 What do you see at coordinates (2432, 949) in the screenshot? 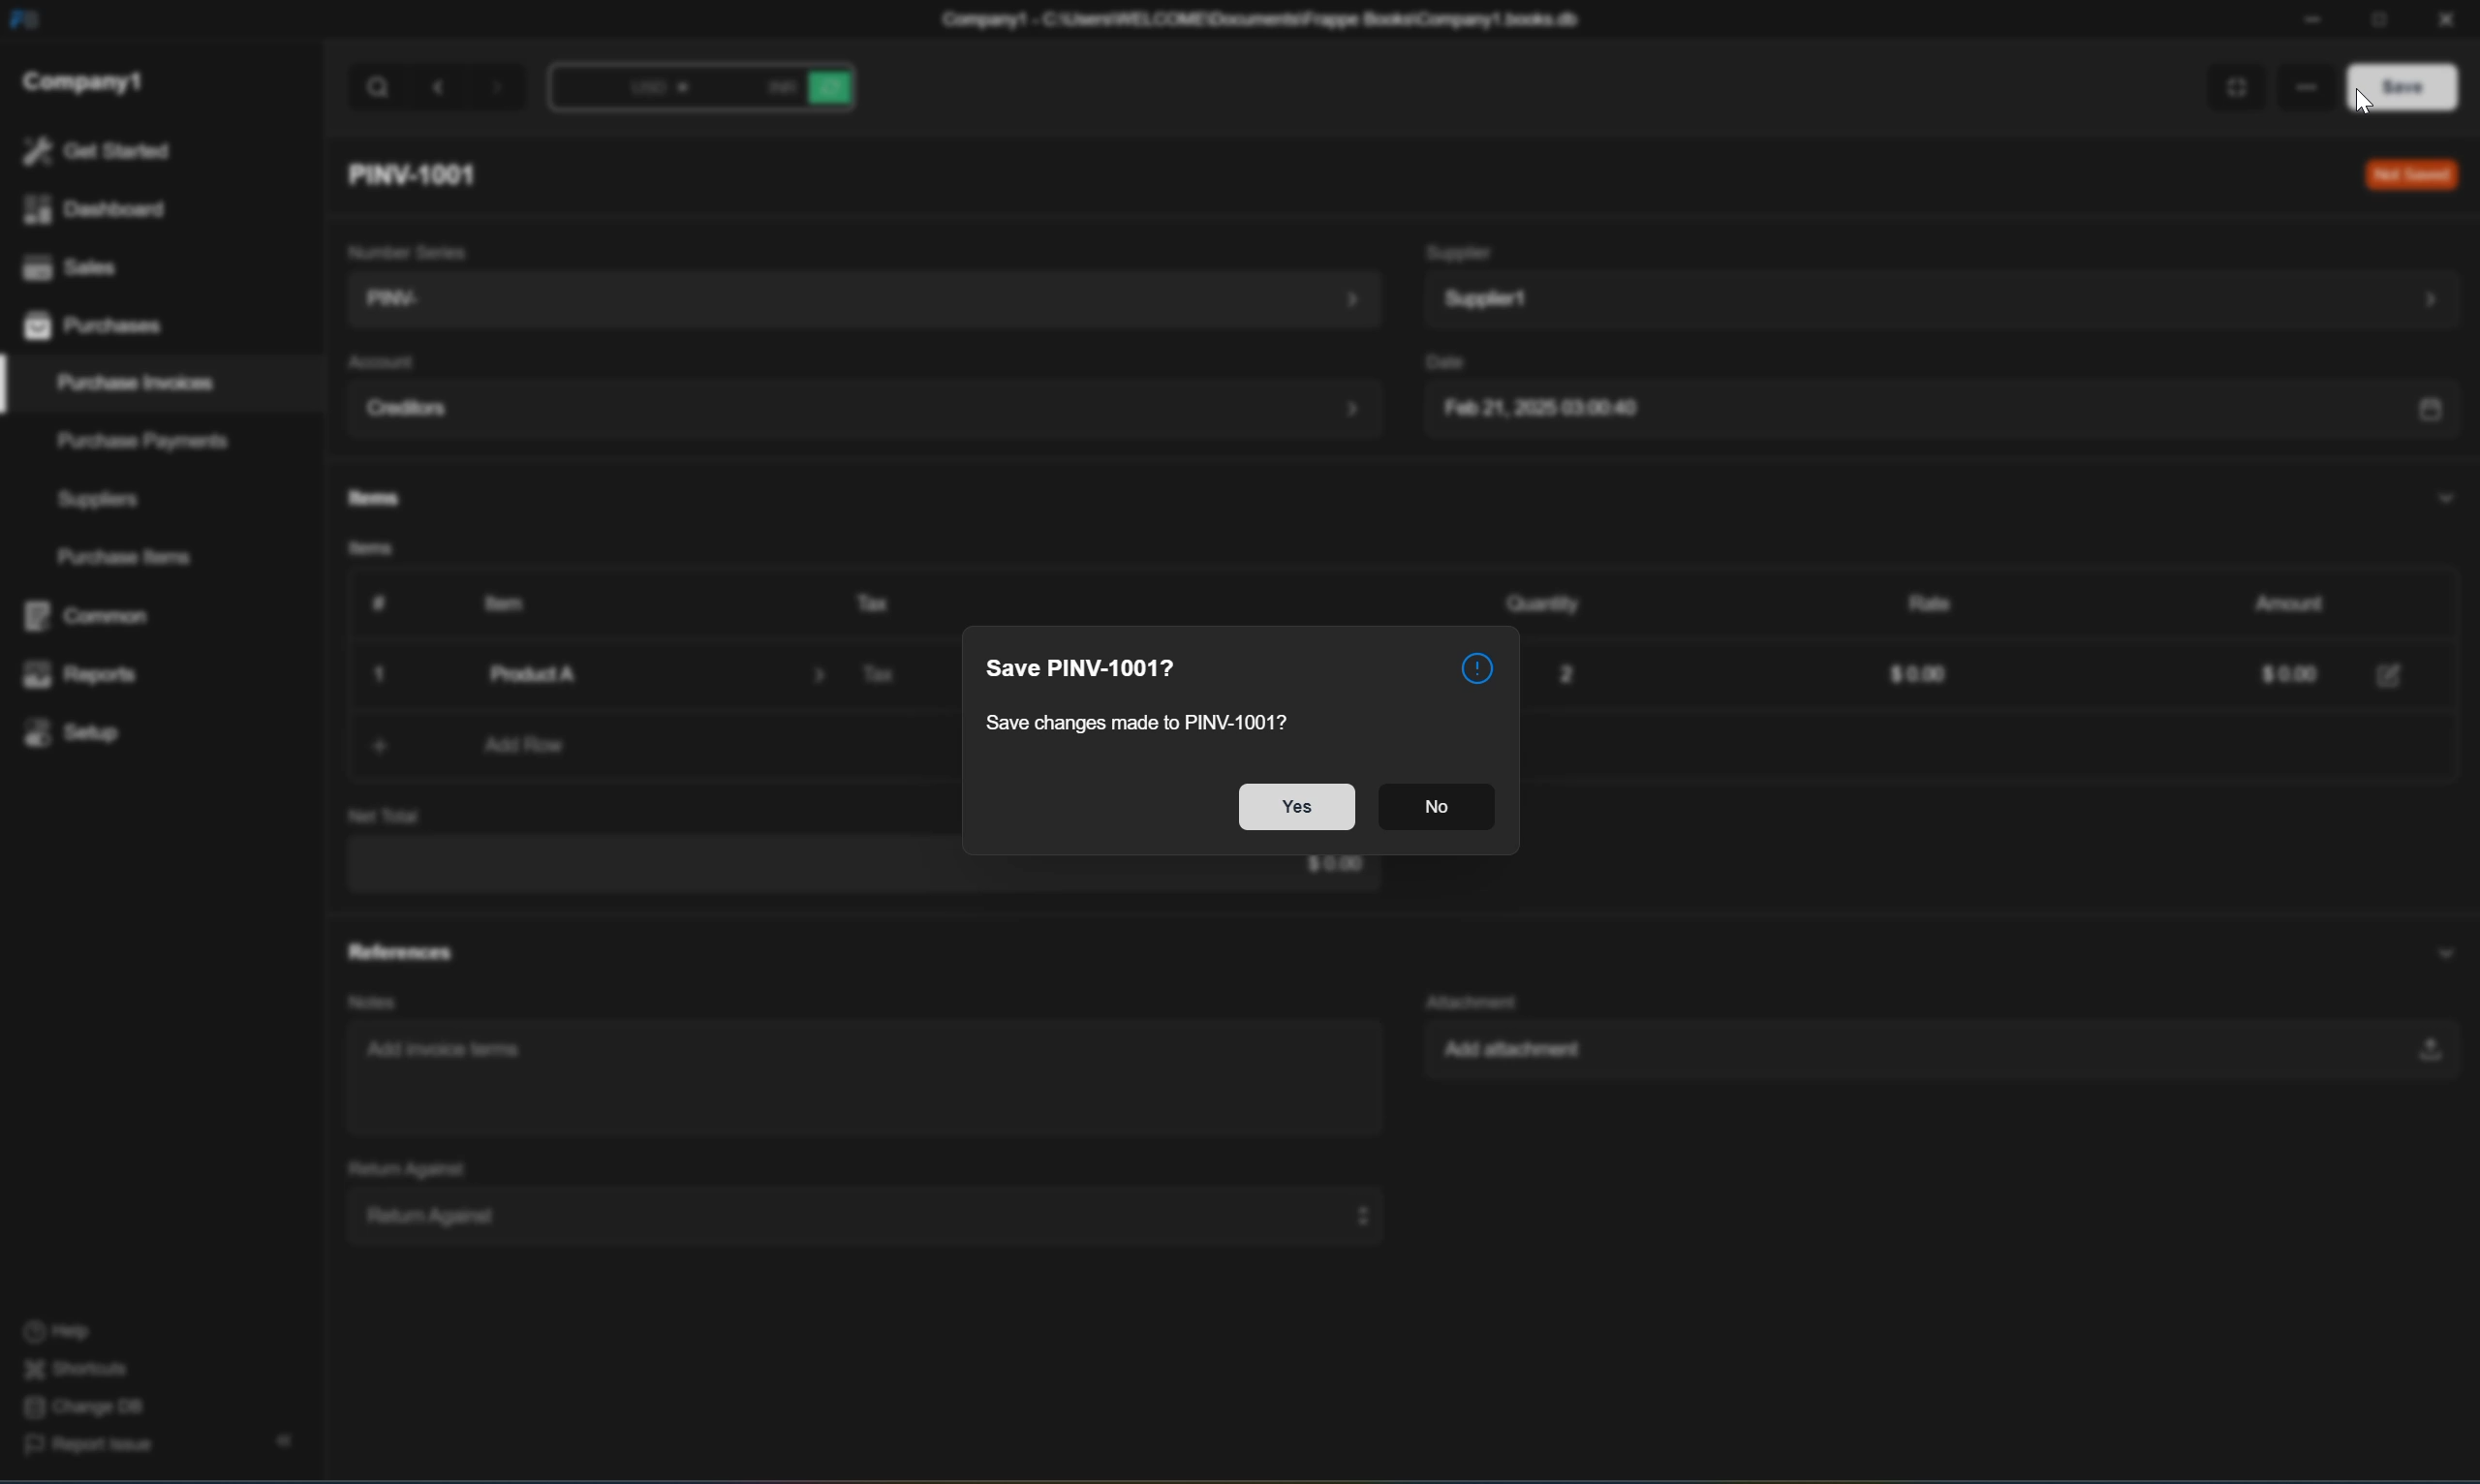
I see `Hide` at bounding box center [2432, 949].